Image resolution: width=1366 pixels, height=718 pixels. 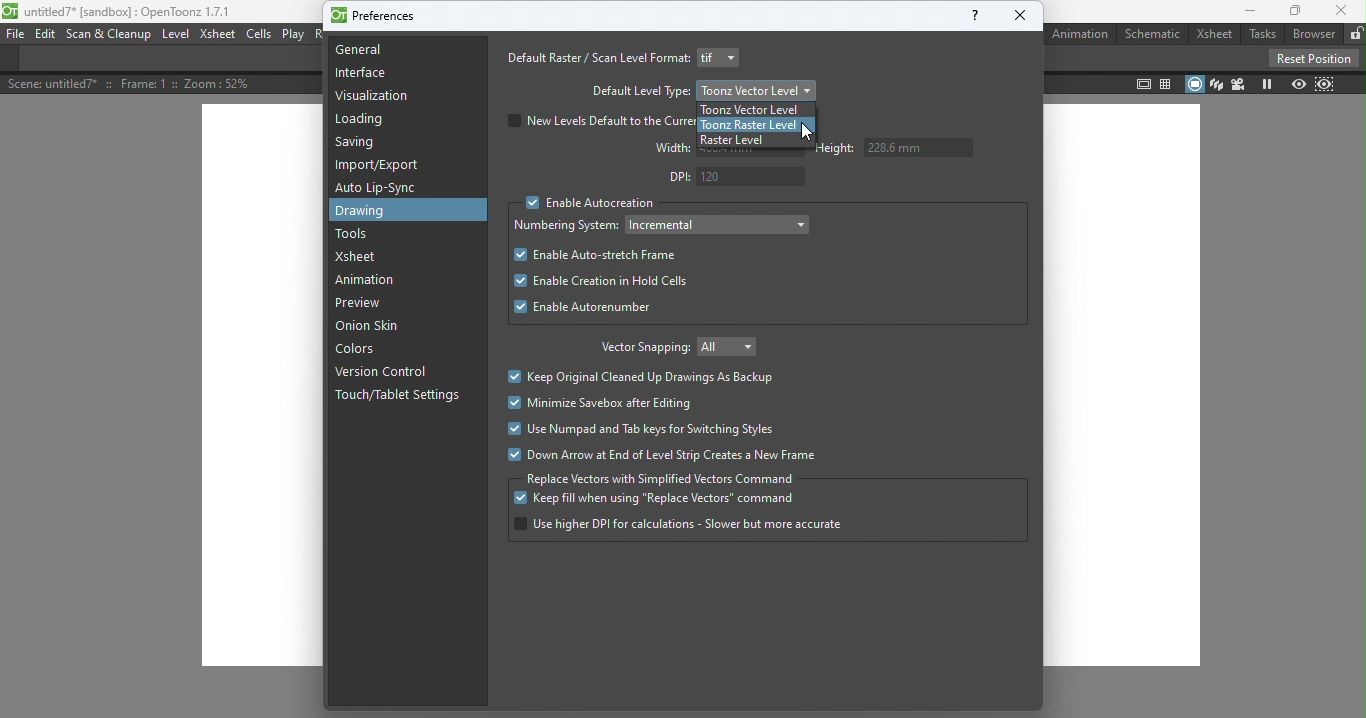 I want to click on Camera view, so click(x=1236, y=84).